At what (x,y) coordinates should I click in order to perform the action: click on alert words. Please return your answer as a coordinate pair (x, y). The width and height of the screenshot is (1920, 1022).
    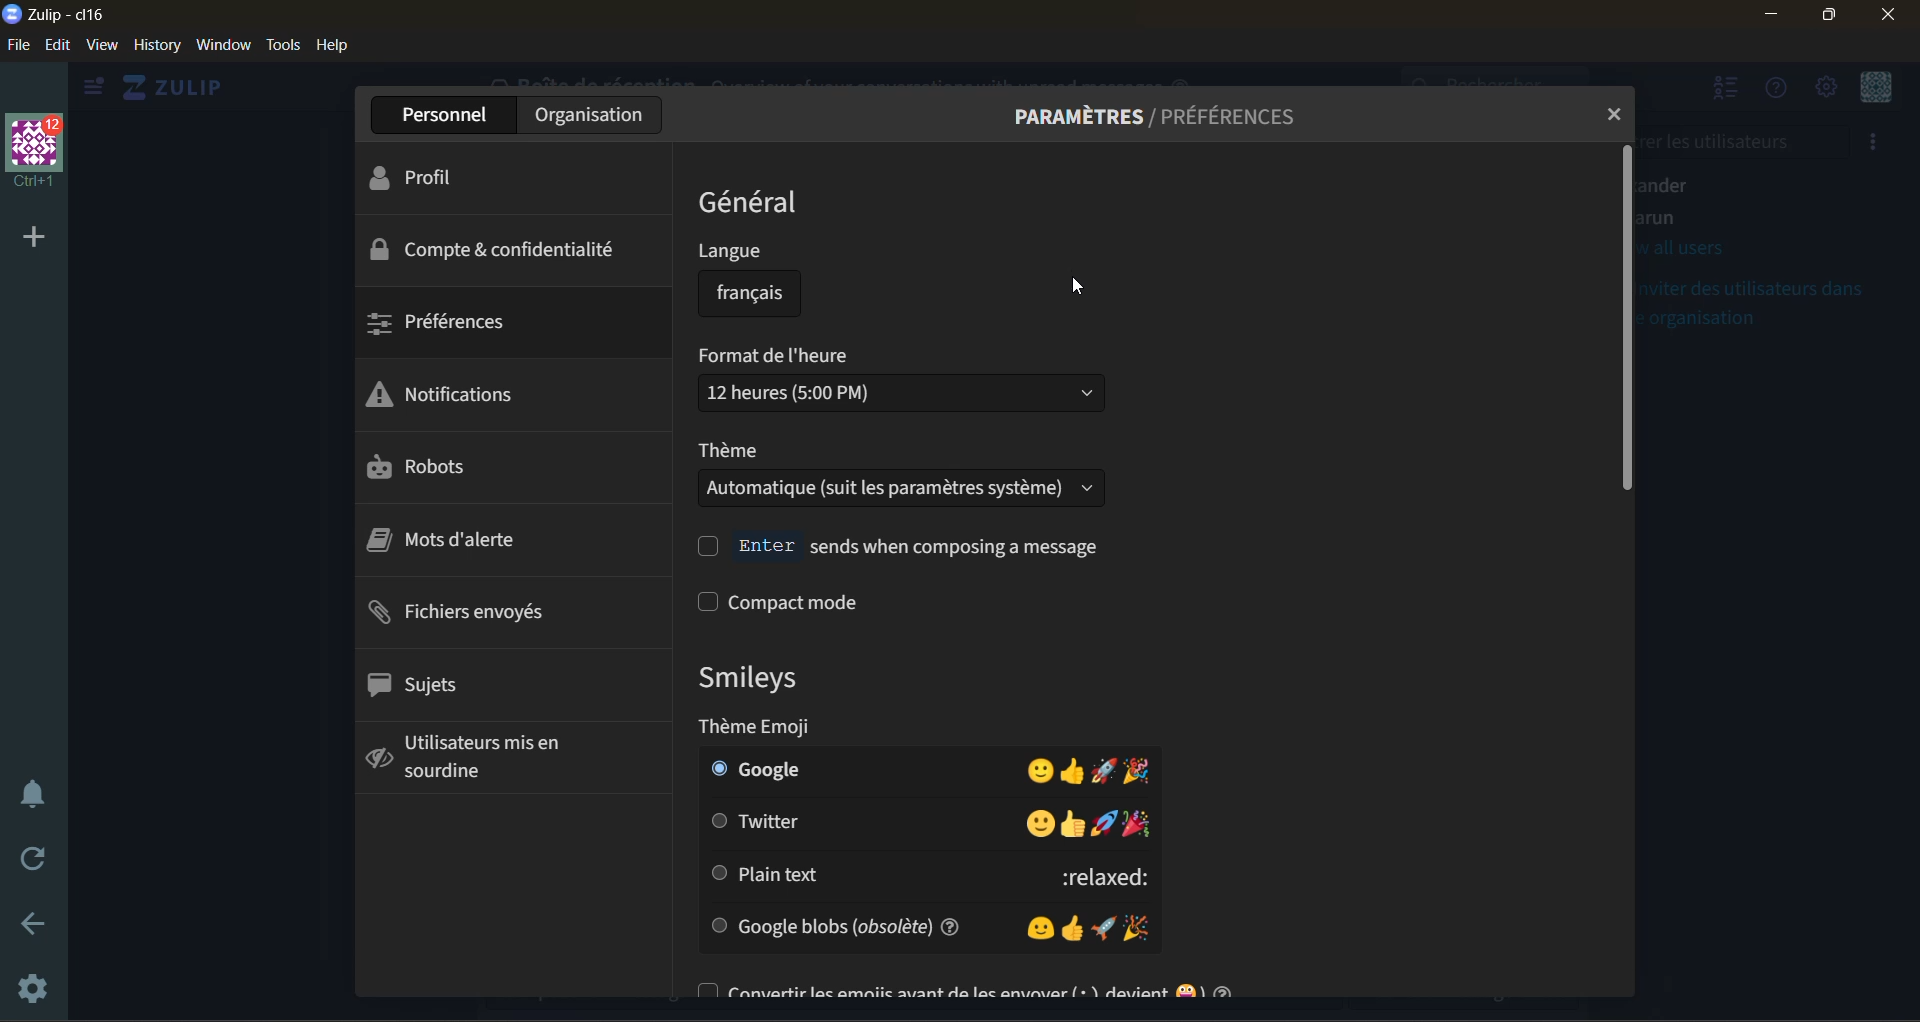
    Looking at the image, I should click on (437, 544).